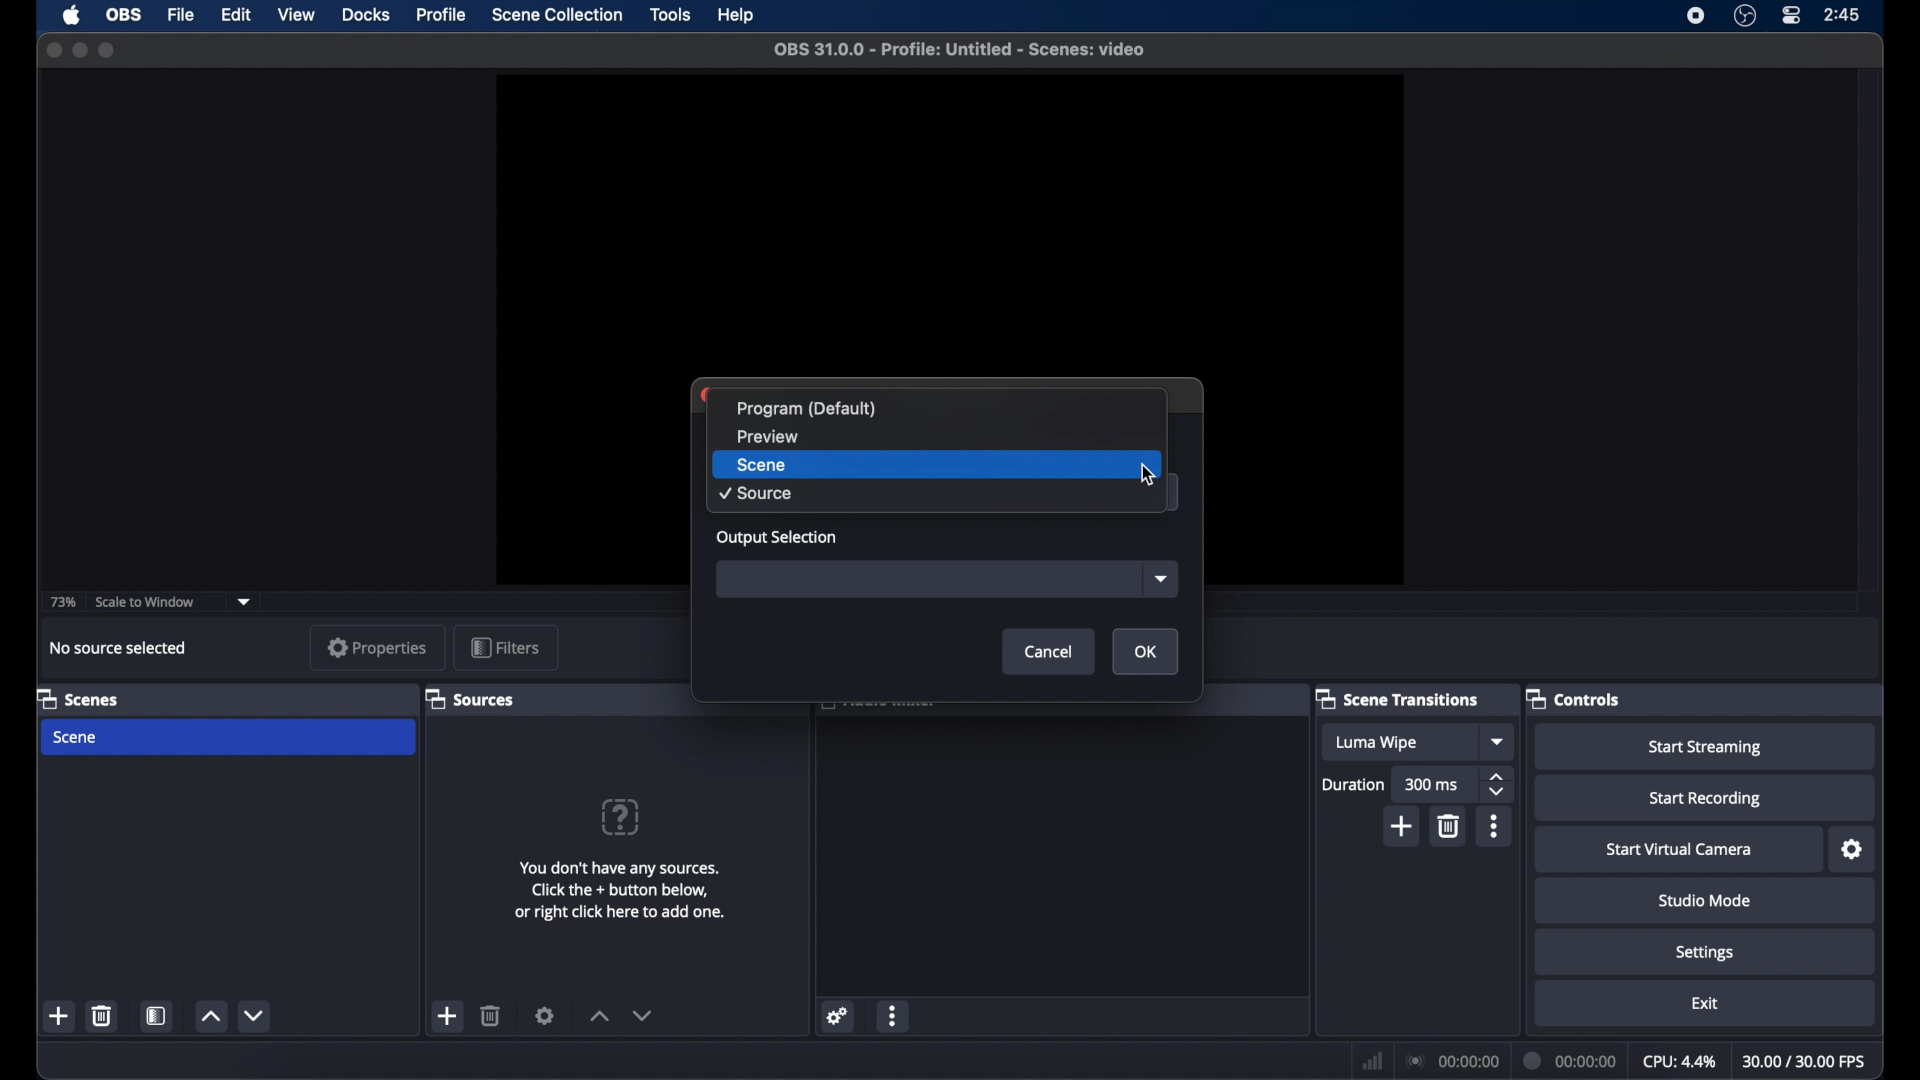  I want to click on decrement, so click(642, 1015).